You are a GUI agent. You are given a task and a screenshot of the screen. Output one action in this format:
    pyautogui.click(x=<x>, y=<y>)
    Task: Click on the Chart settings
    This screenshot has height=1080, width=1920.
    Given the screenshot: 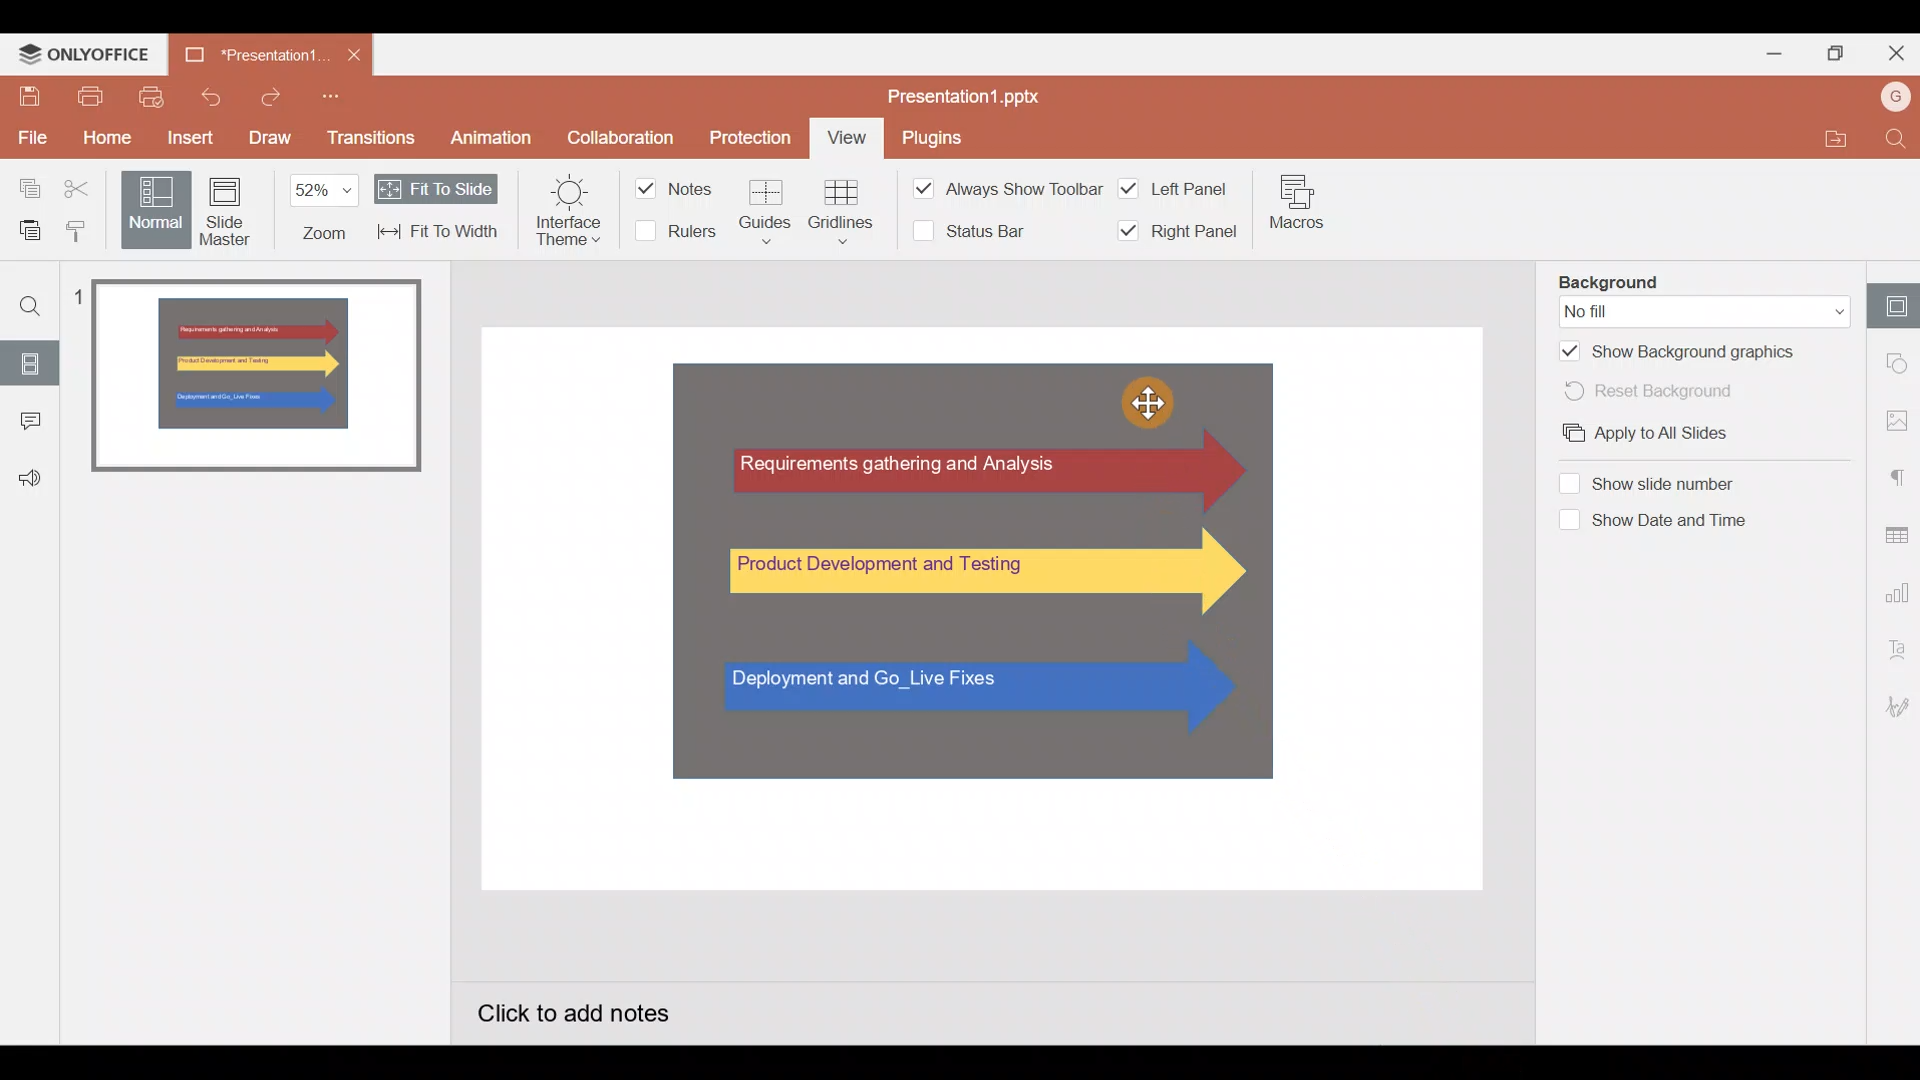 What is the action you would take?
    pyautogui.click(x=1898, y=586)
    